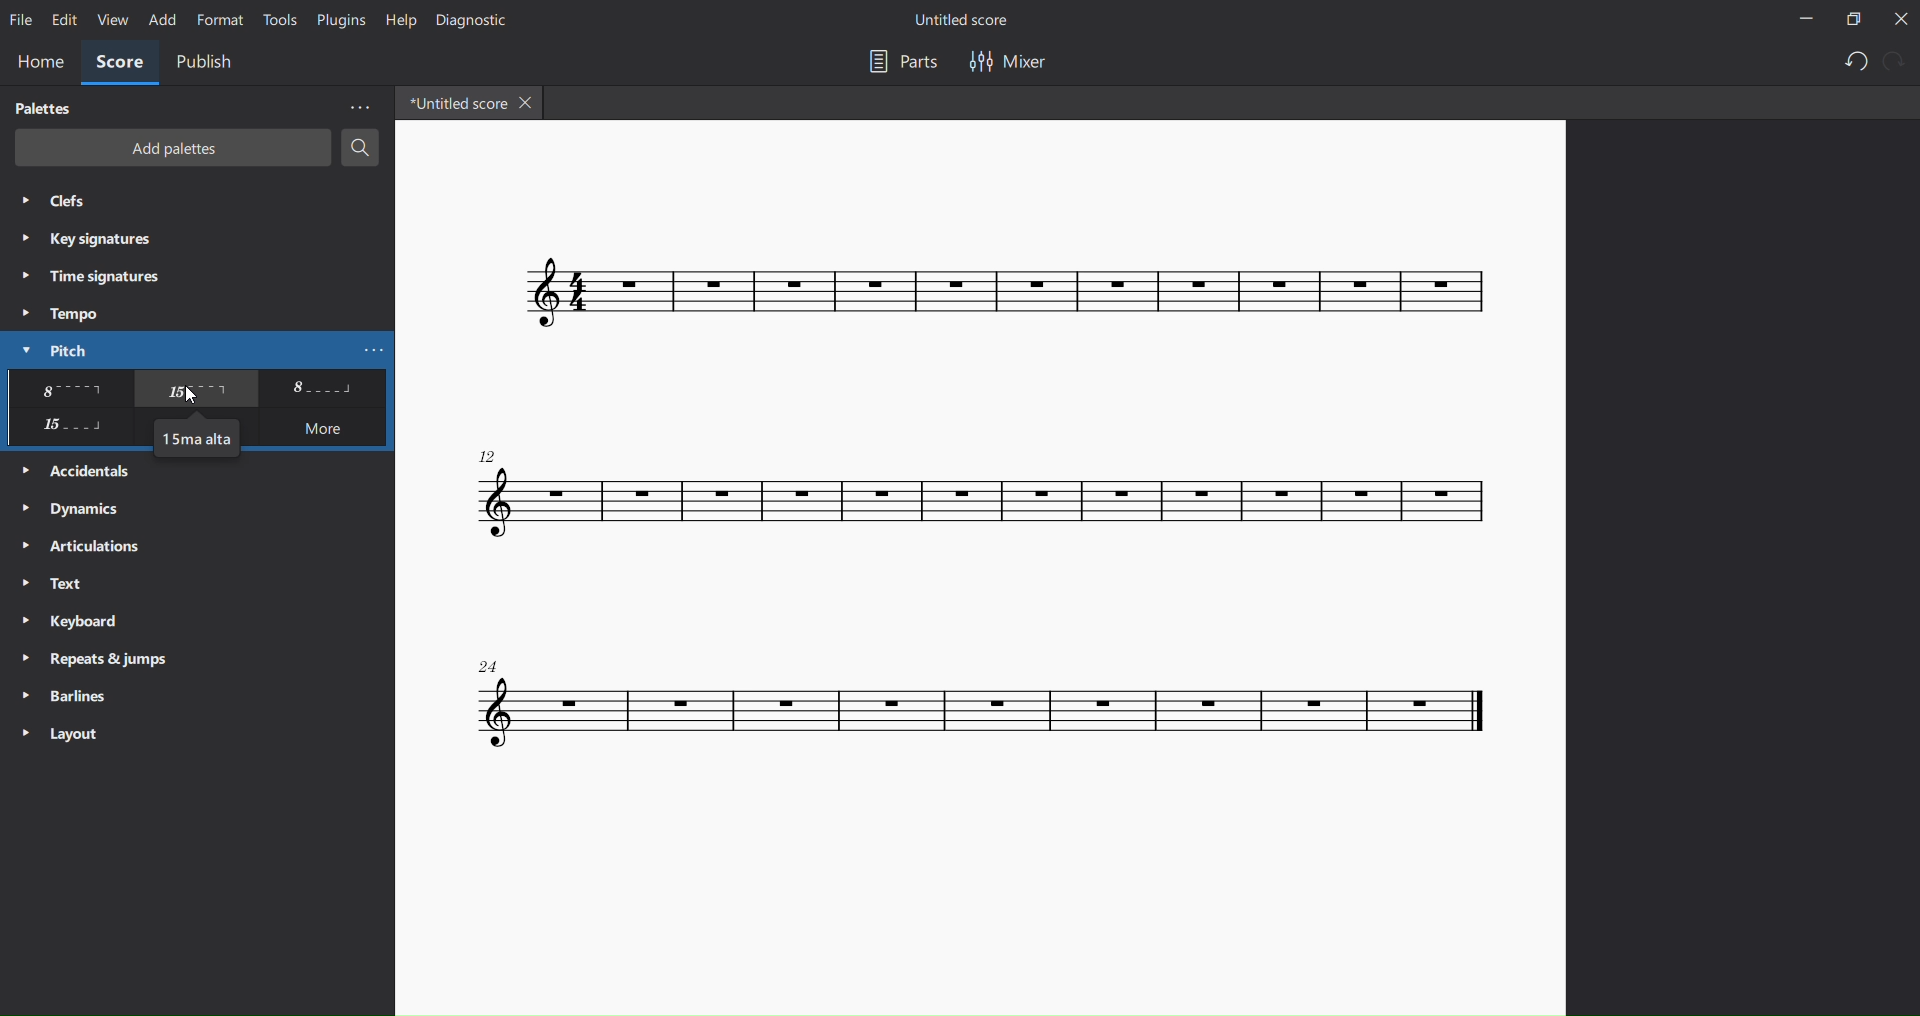  Describe the element at coordinates (60, 203) in the screenshot. I see `clefs` at that location.